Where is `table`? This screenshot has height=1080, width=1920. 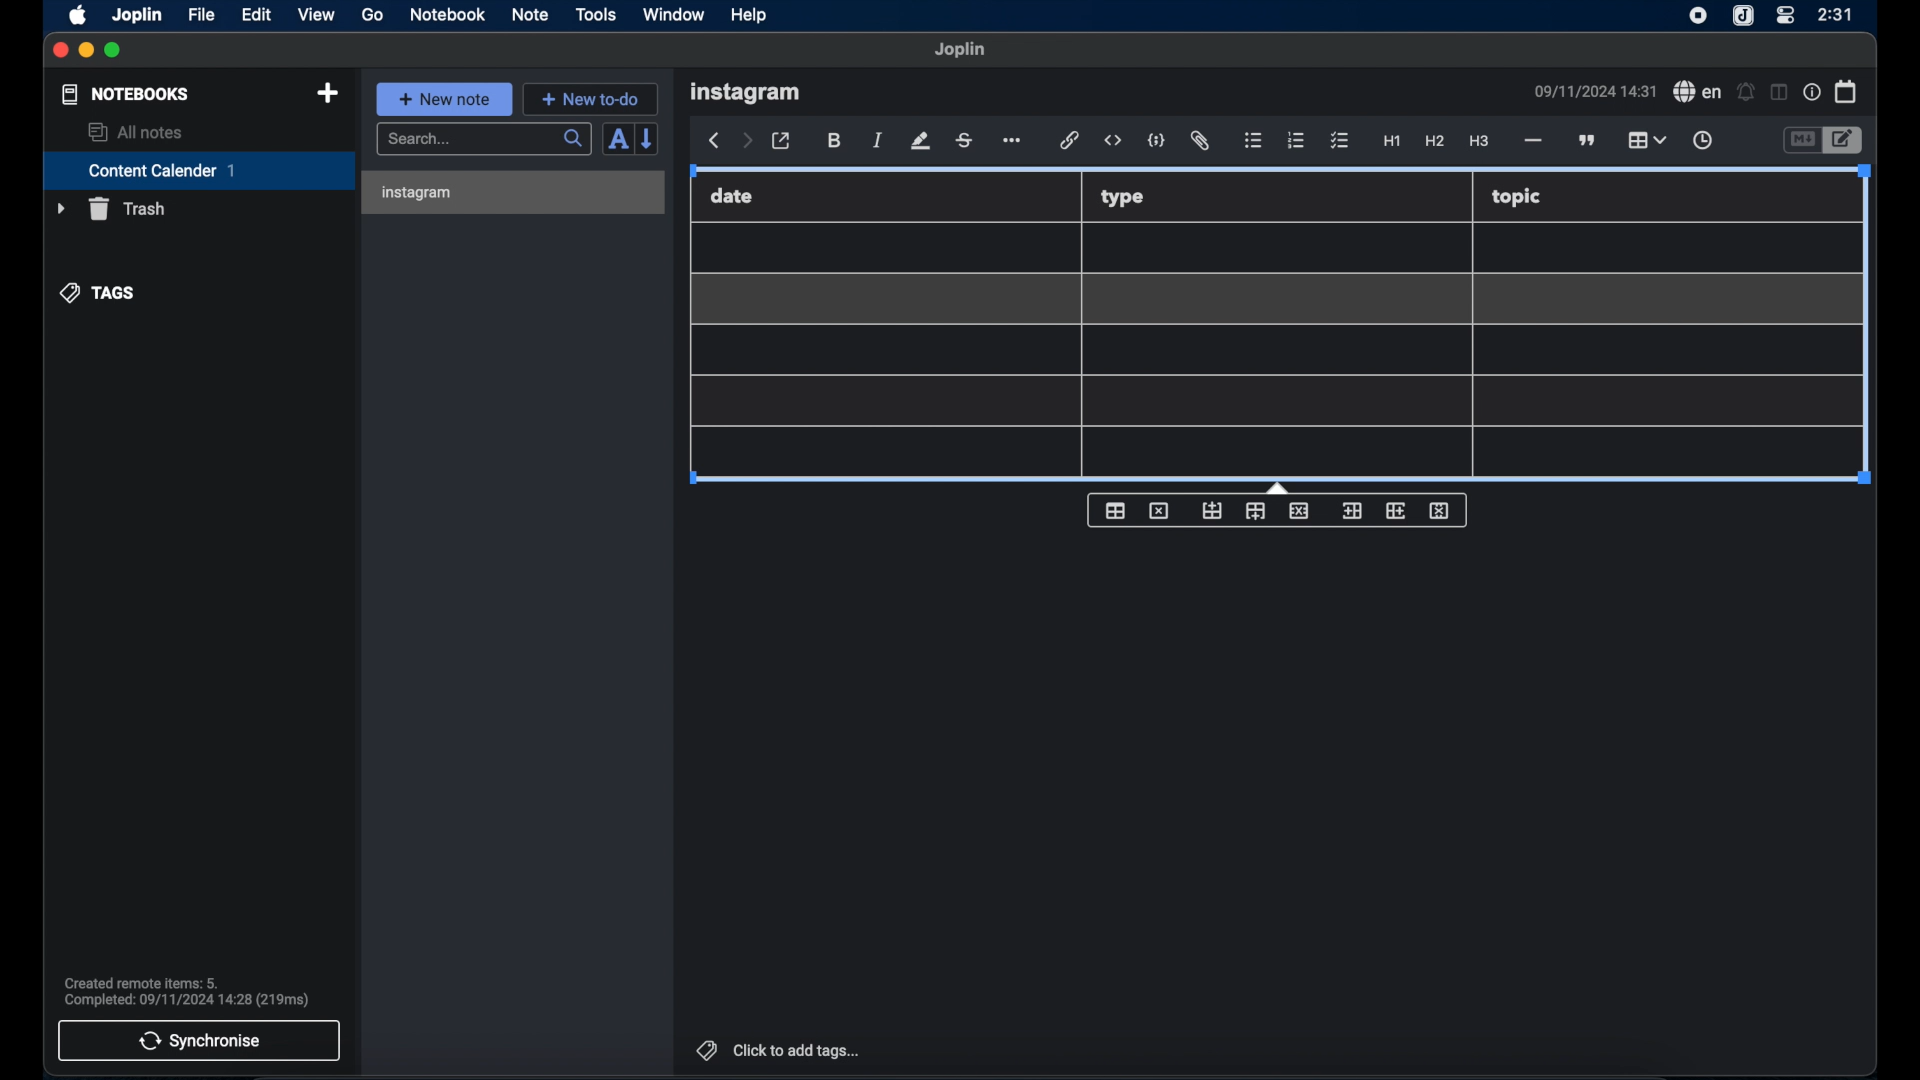
table is located at coordinates (1269, 350).